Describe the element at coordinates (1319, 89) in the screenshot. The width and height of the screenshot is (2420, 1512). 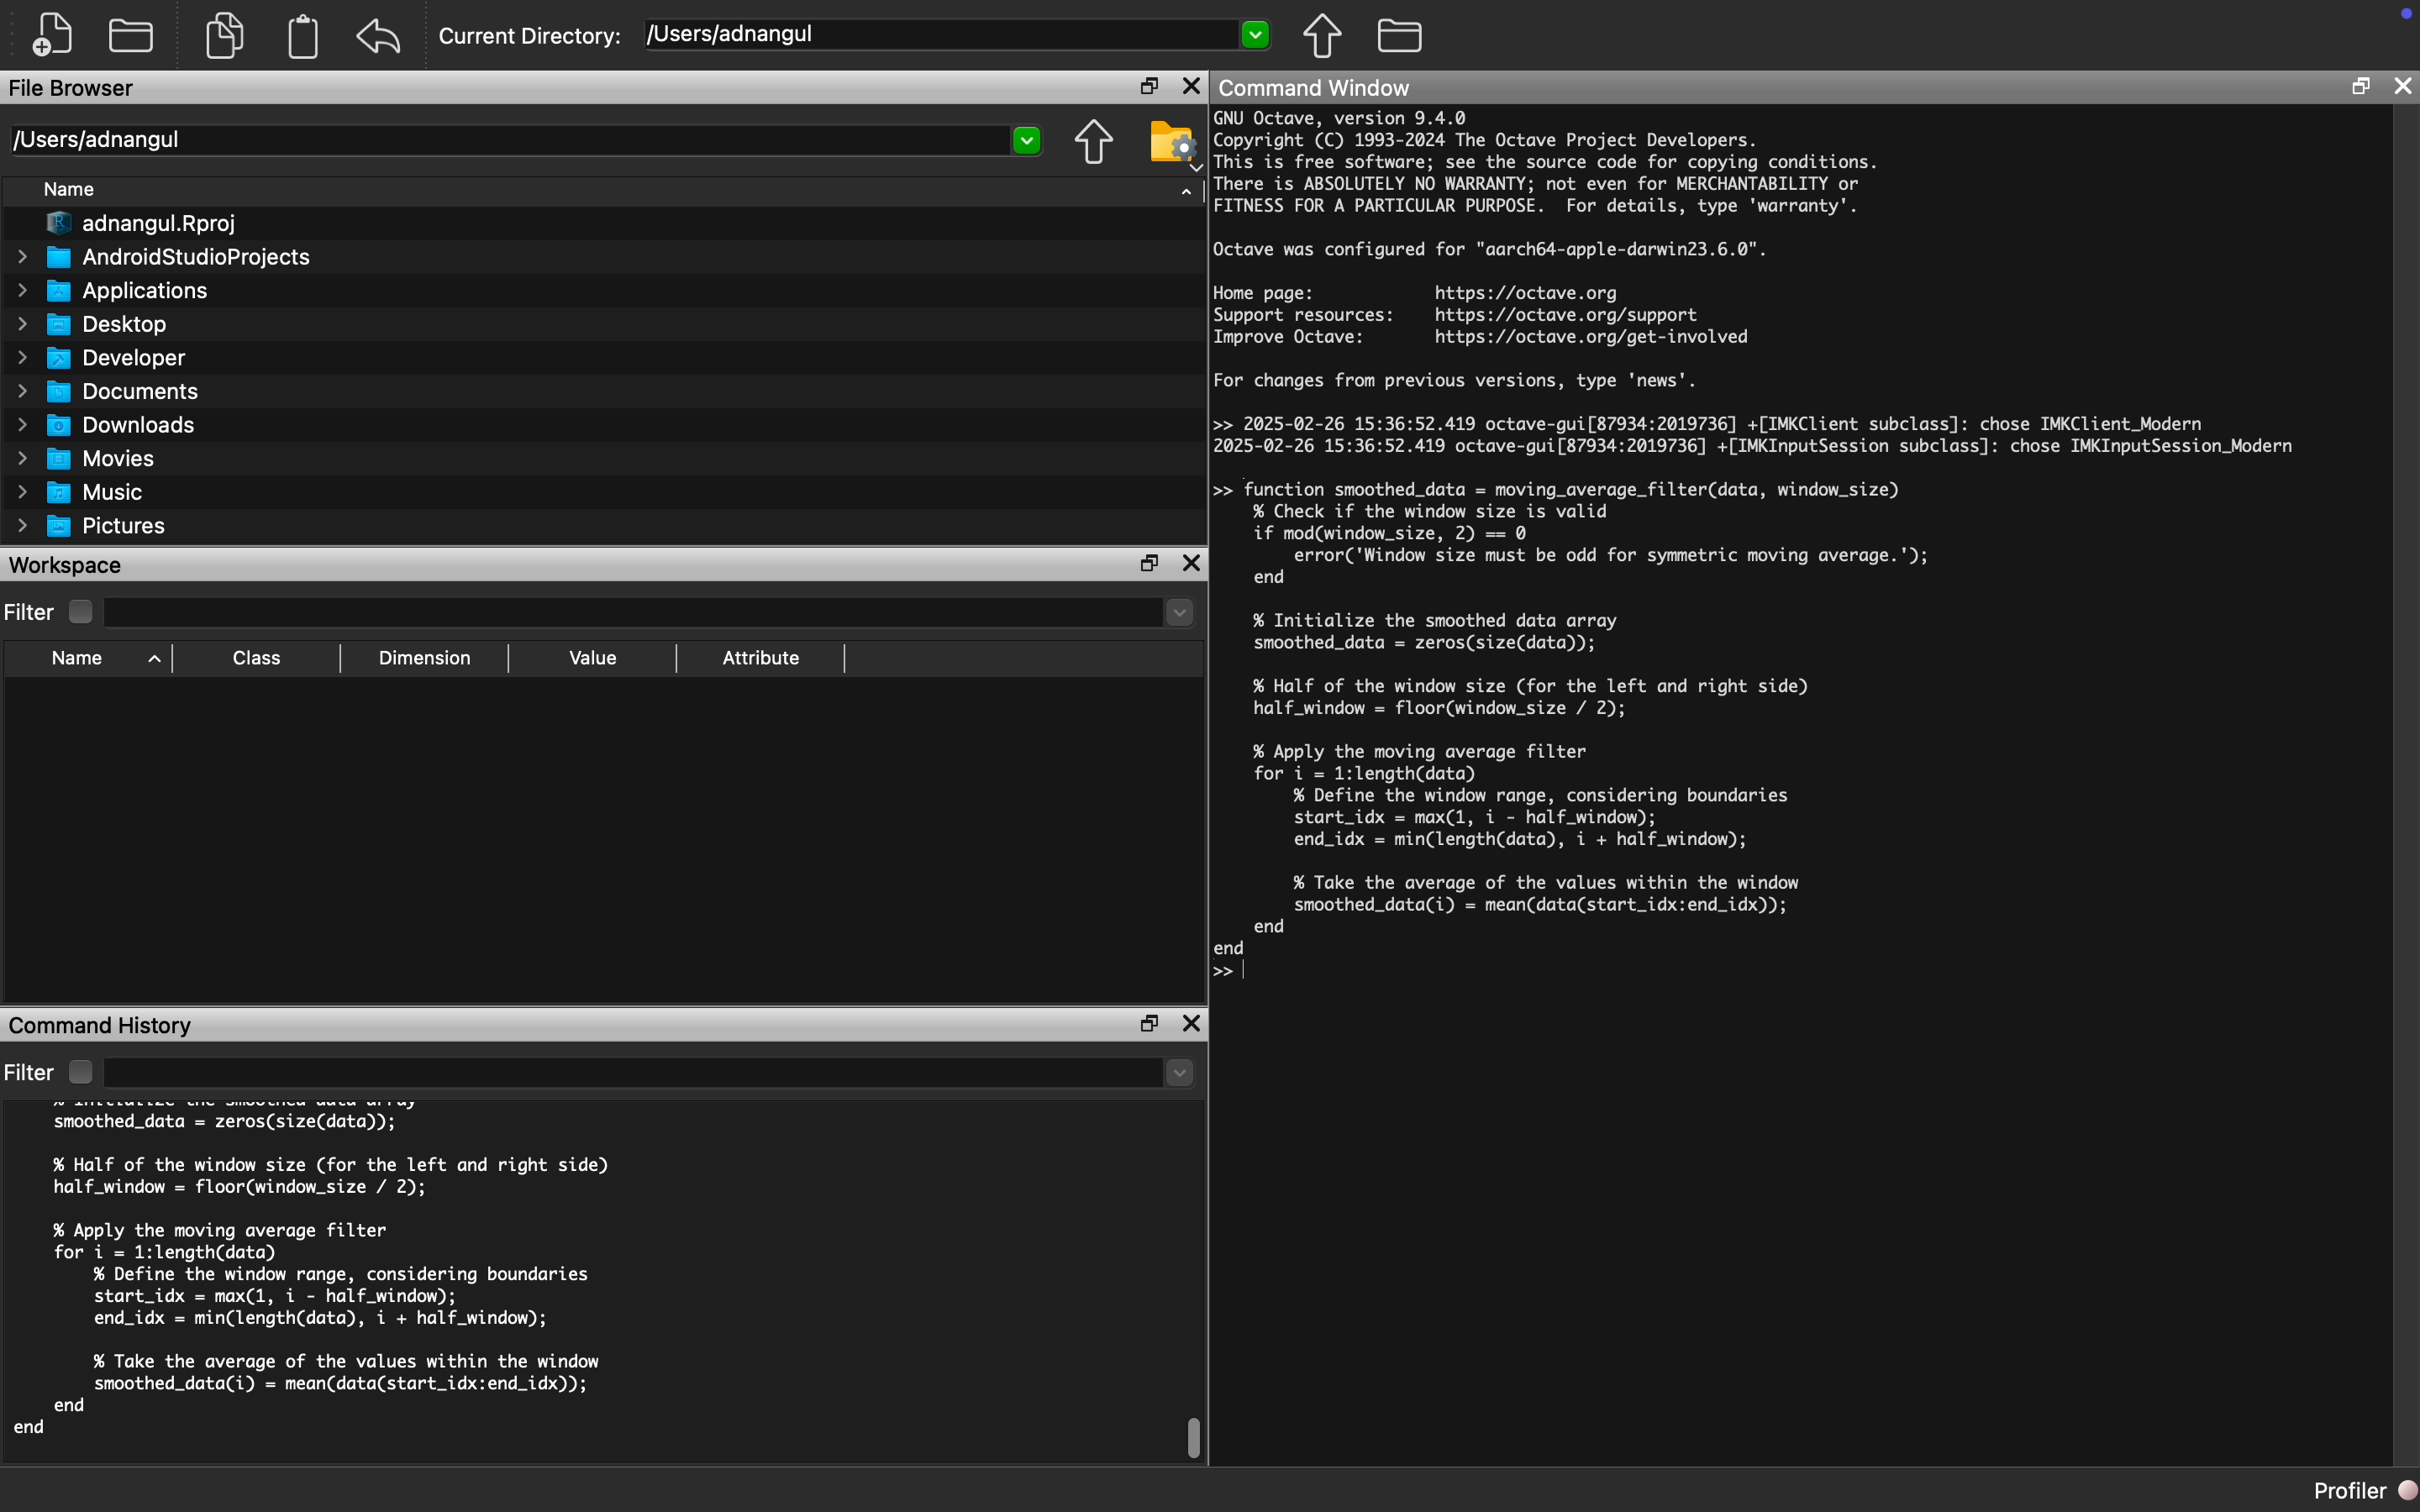
I see `Command Window` at that location.